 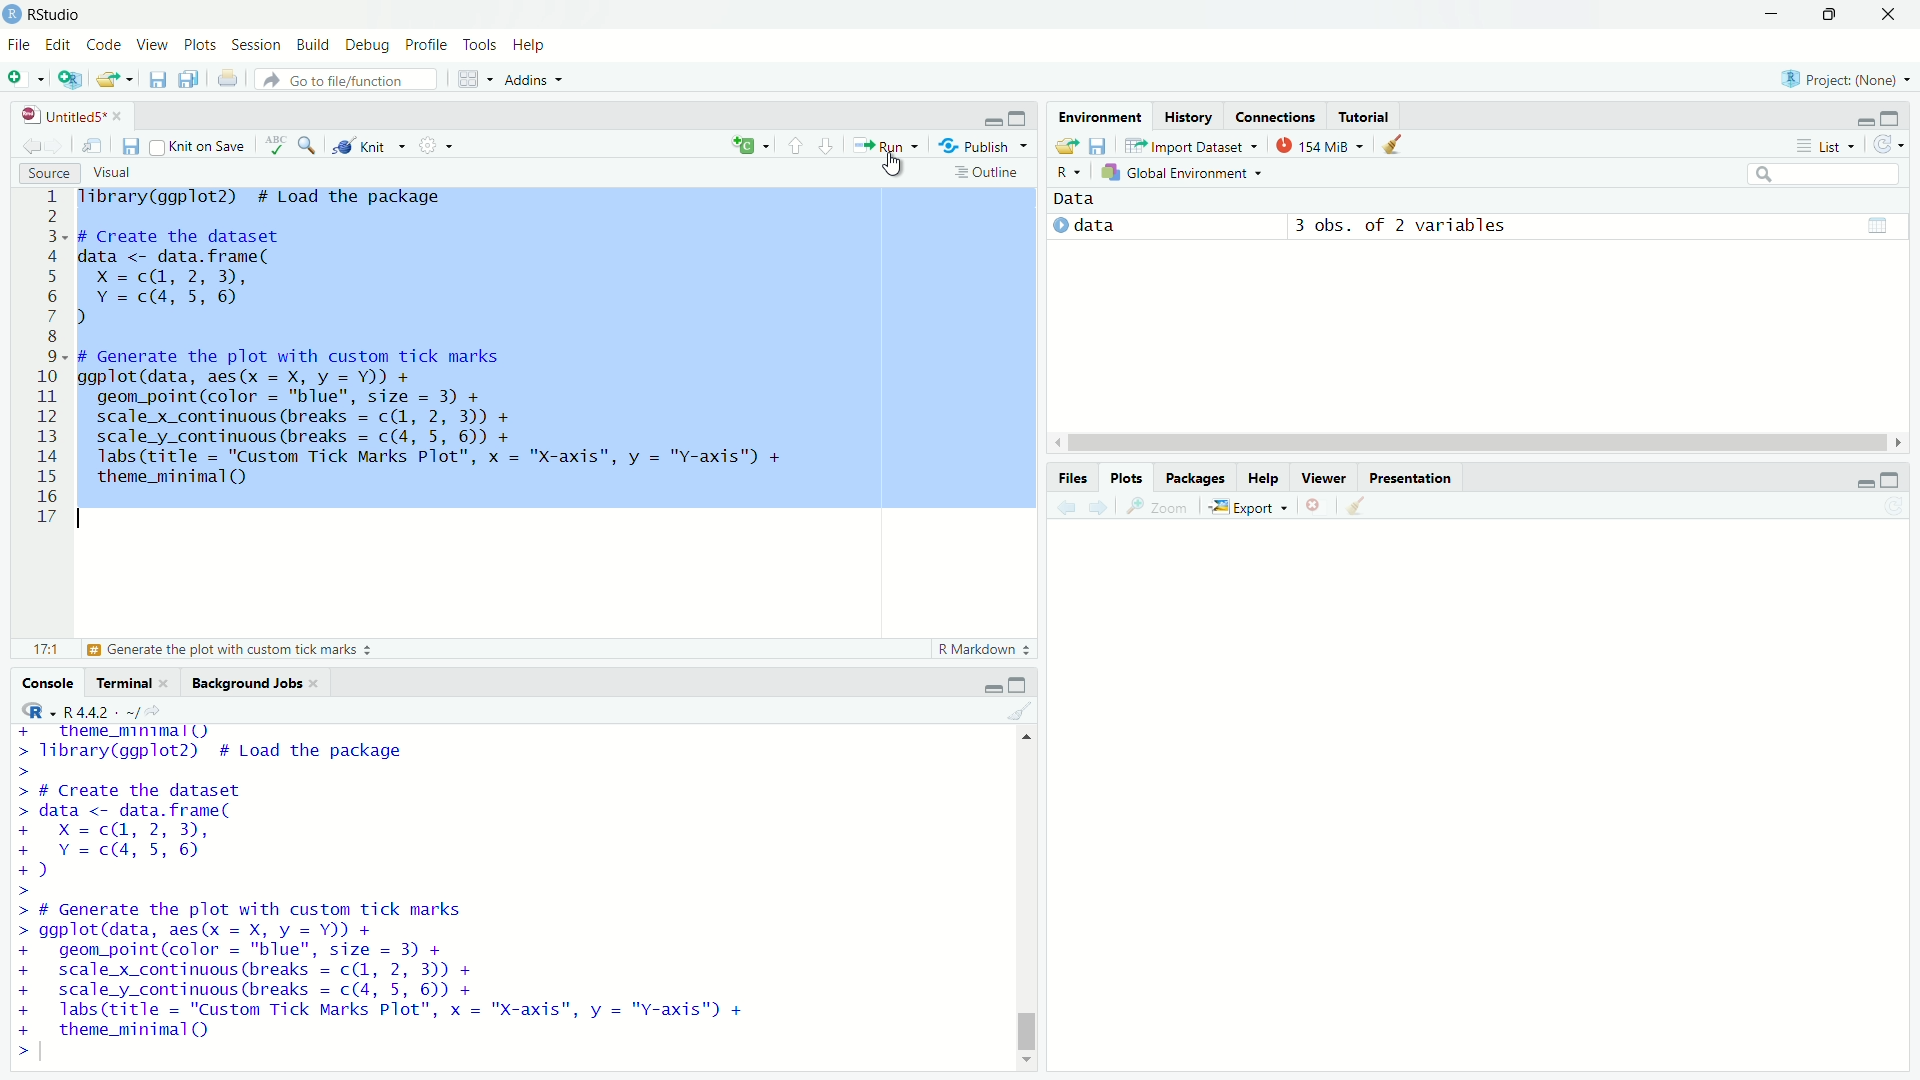 What do you see at coordinates (187, 80) in the screenshot?
I see `save all open documents` at bounding box center [187, 80].